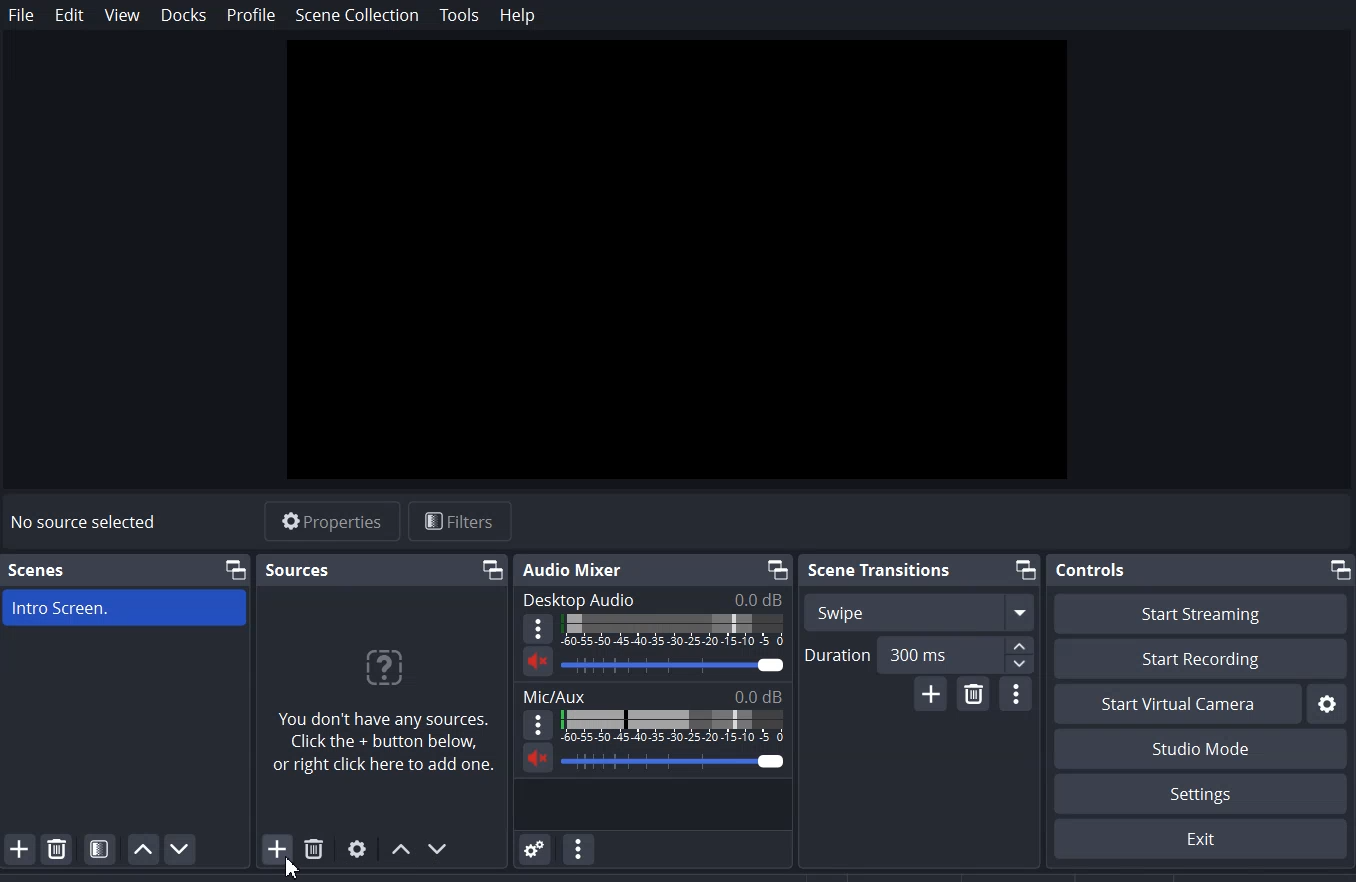 The width and height of the screenshot is (1356, 882). What do you see at coordinates (234, 569) in the screenshot?
I see `Maximize` at bounding box center [234, 569].